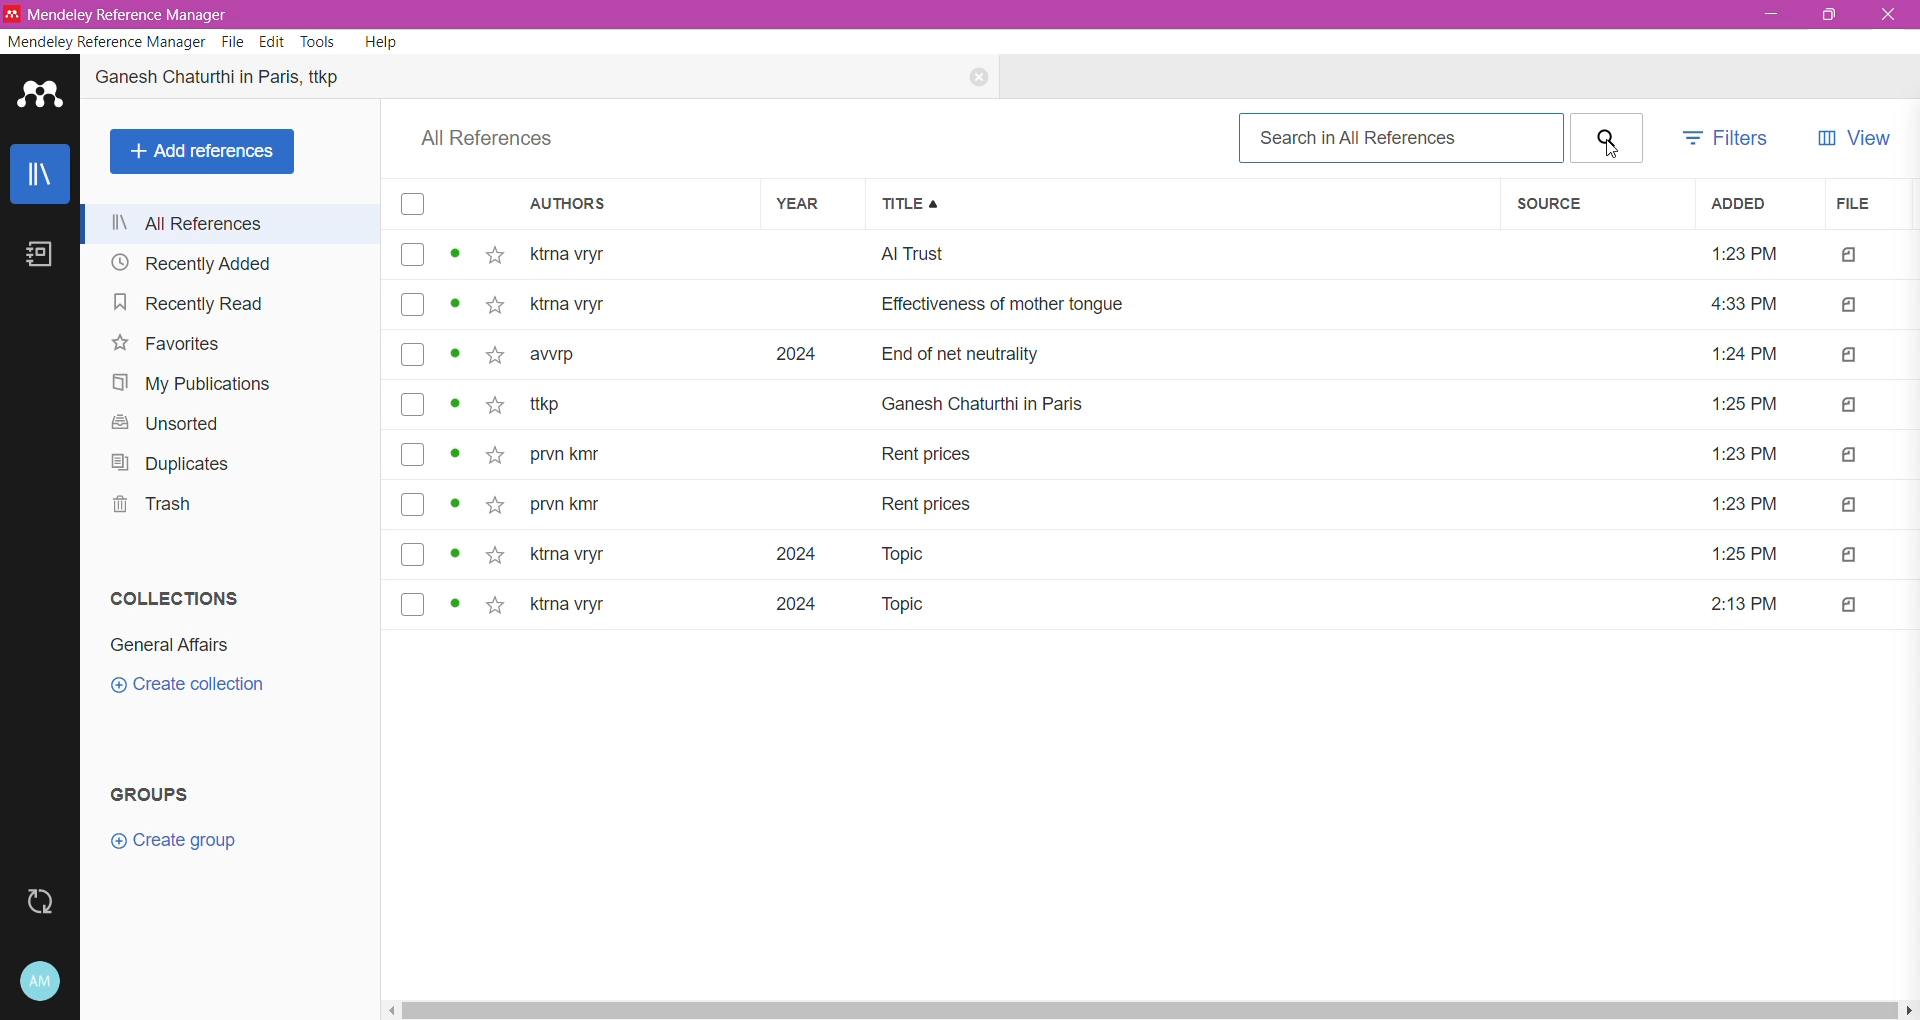 This screenshot has width=1920, height=1020. I want to click on view status, so click(458, 355).